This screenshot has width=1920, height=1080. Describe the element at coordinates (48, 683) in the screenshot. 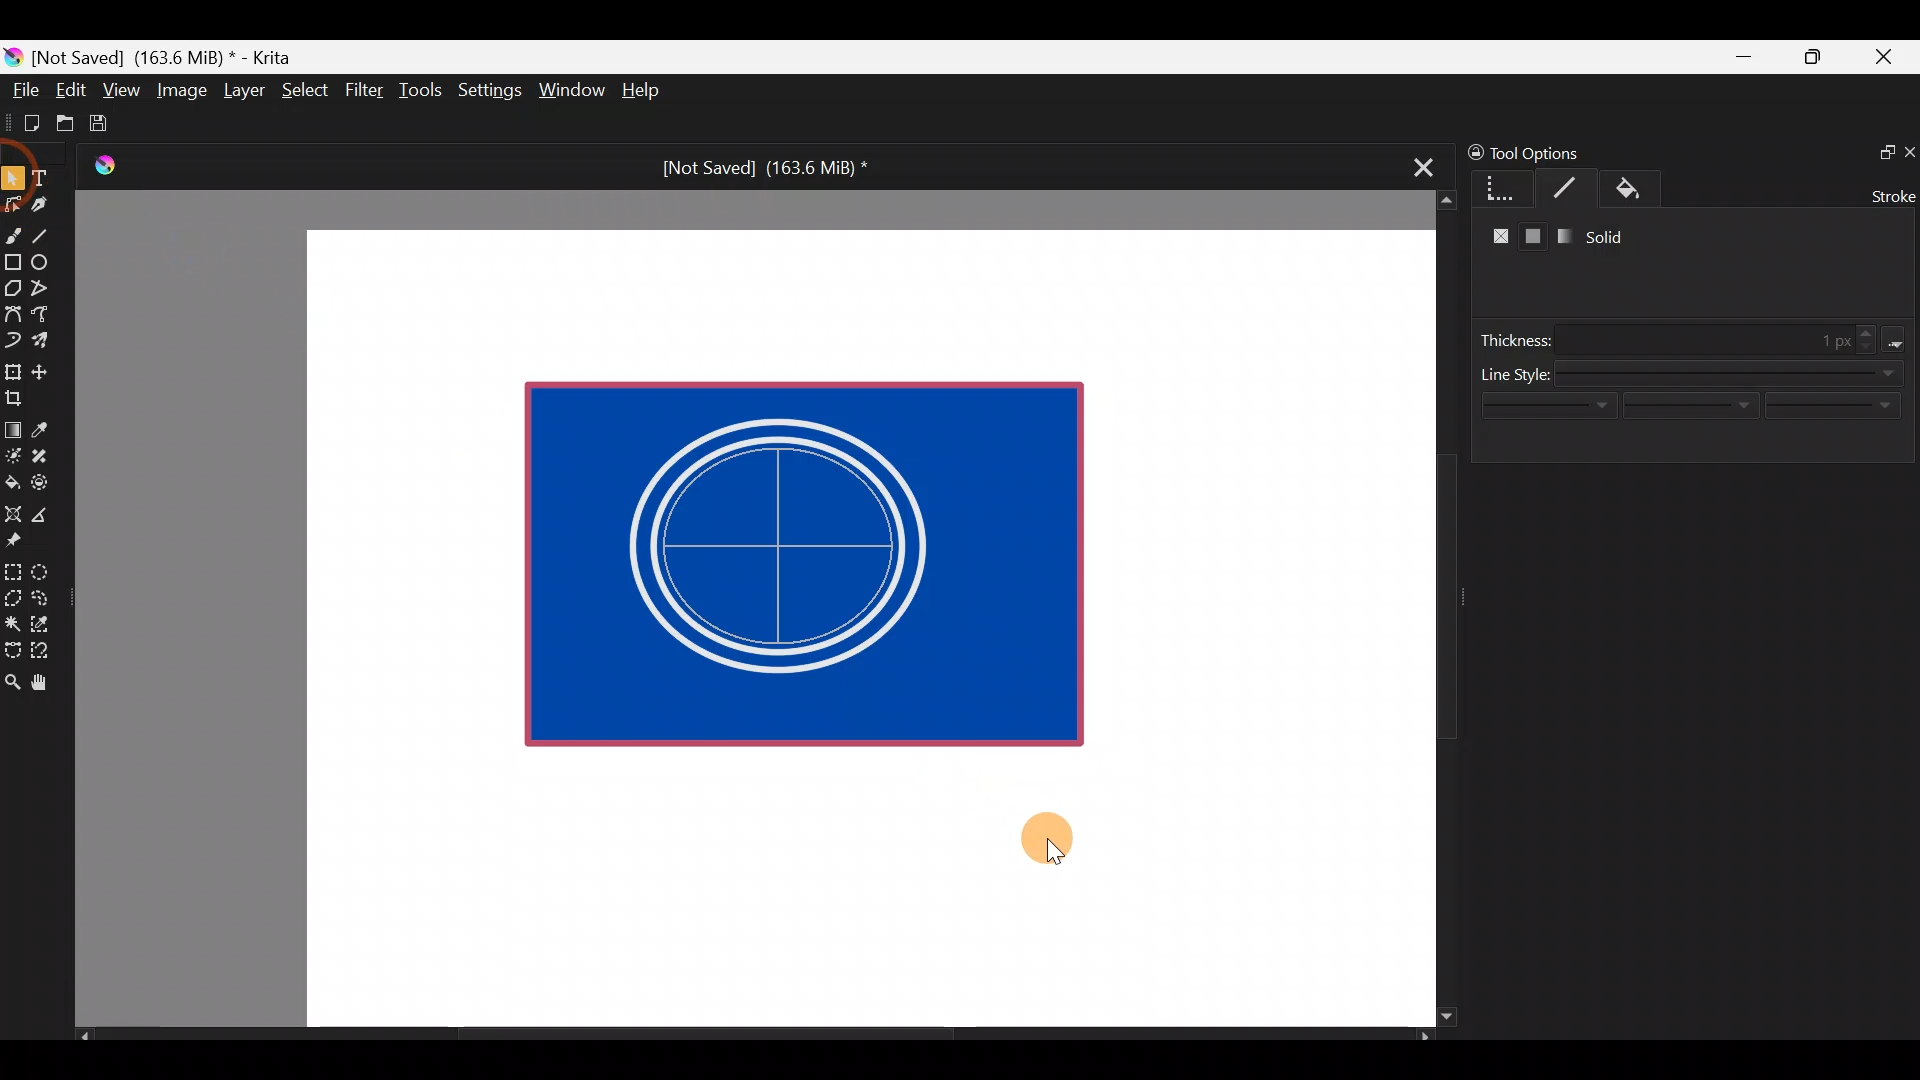

I see `Pan tool` at that location.